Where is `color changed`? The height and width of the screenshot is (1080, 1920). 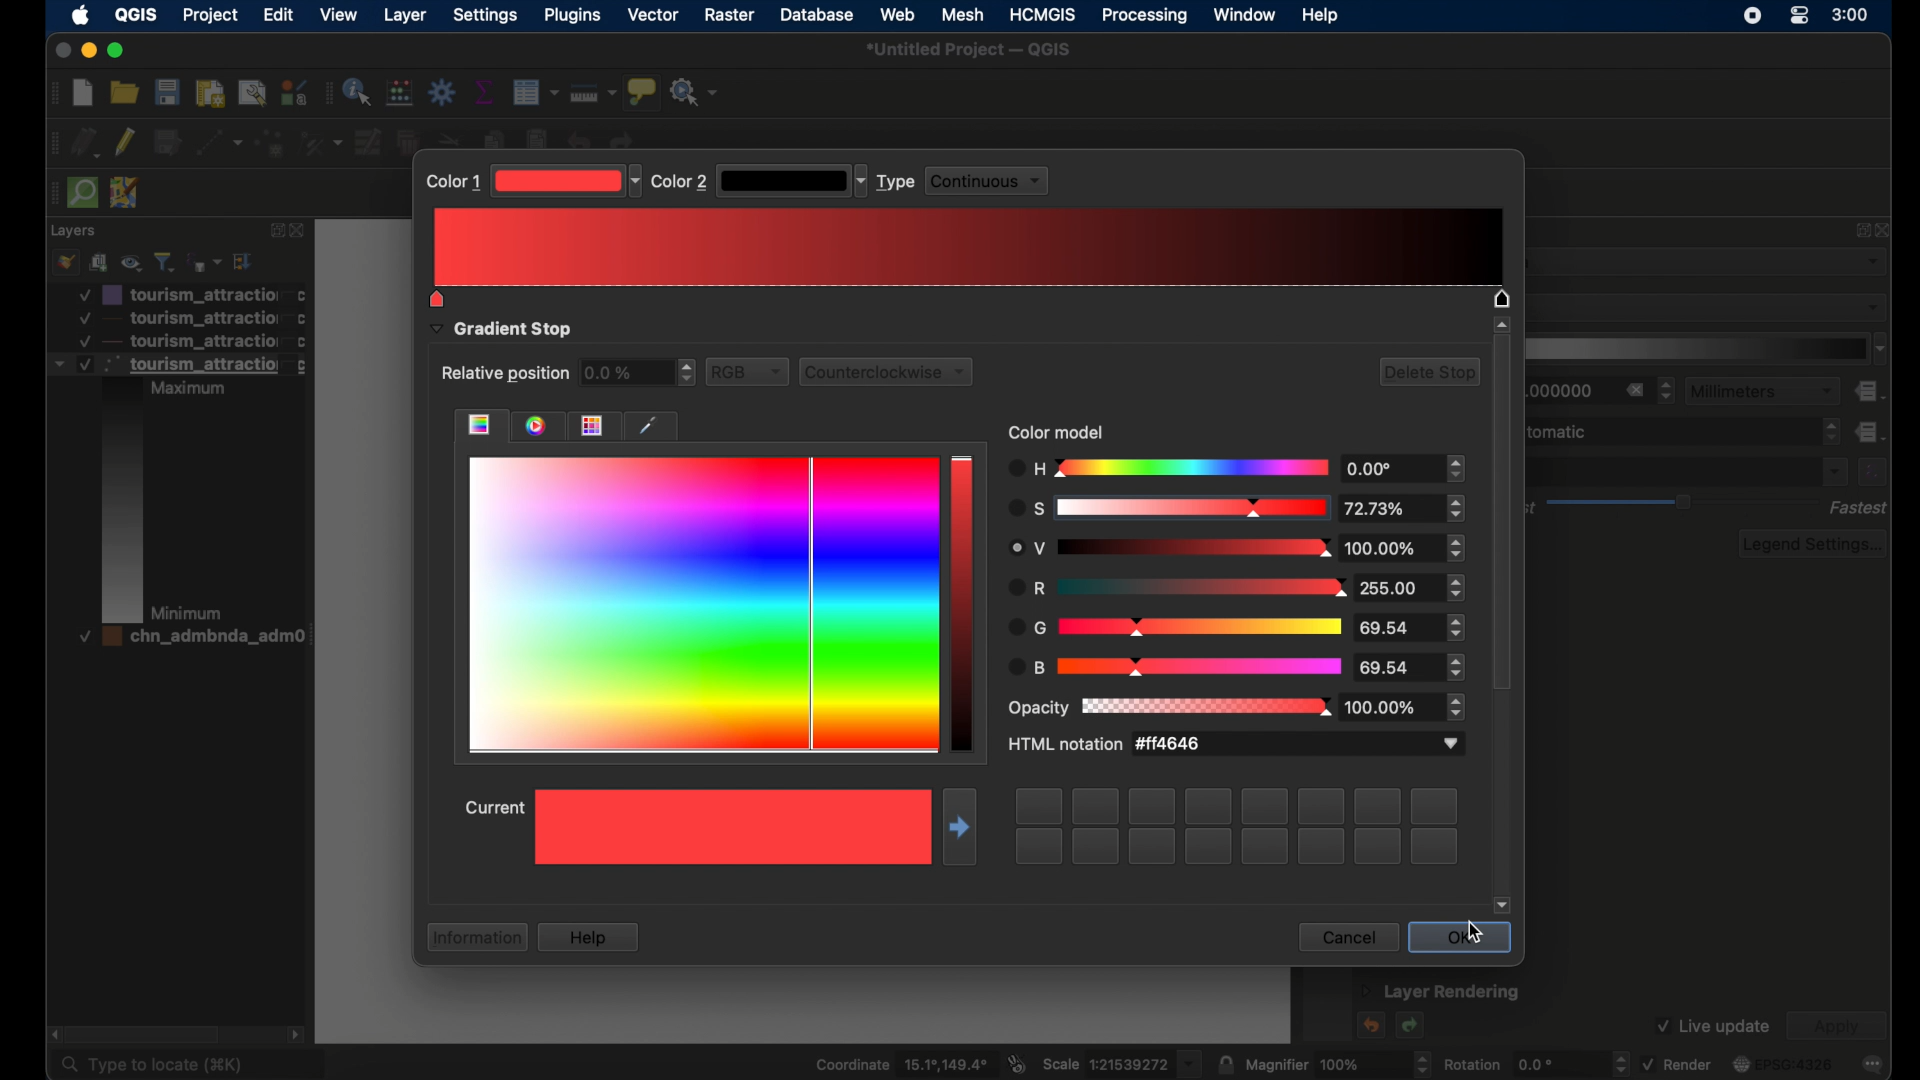
color changed is located at coordinates (1197, 587).